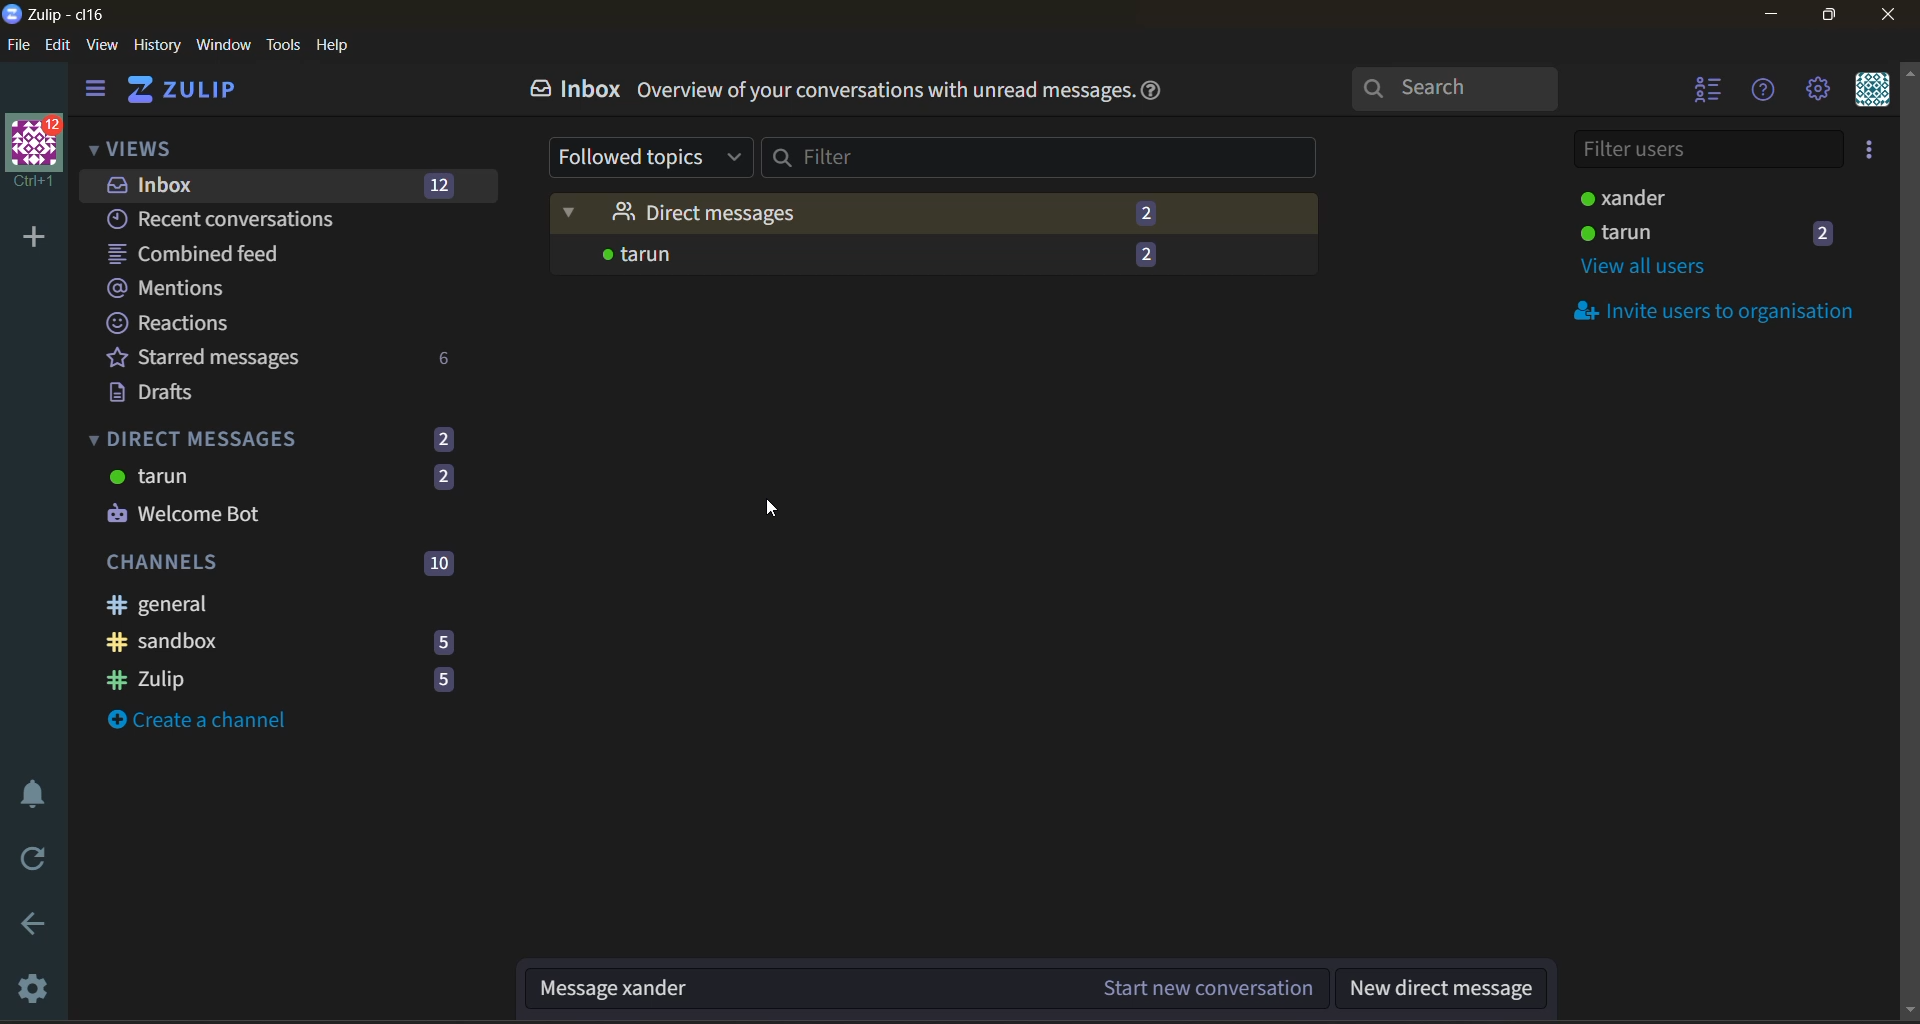 The width and height of the screenshot is (1920, 1024). What do you see at coordinates (32, 156) in the screenshot?
I see `Logo with 14 notifications` at bounding box center [32, 156].